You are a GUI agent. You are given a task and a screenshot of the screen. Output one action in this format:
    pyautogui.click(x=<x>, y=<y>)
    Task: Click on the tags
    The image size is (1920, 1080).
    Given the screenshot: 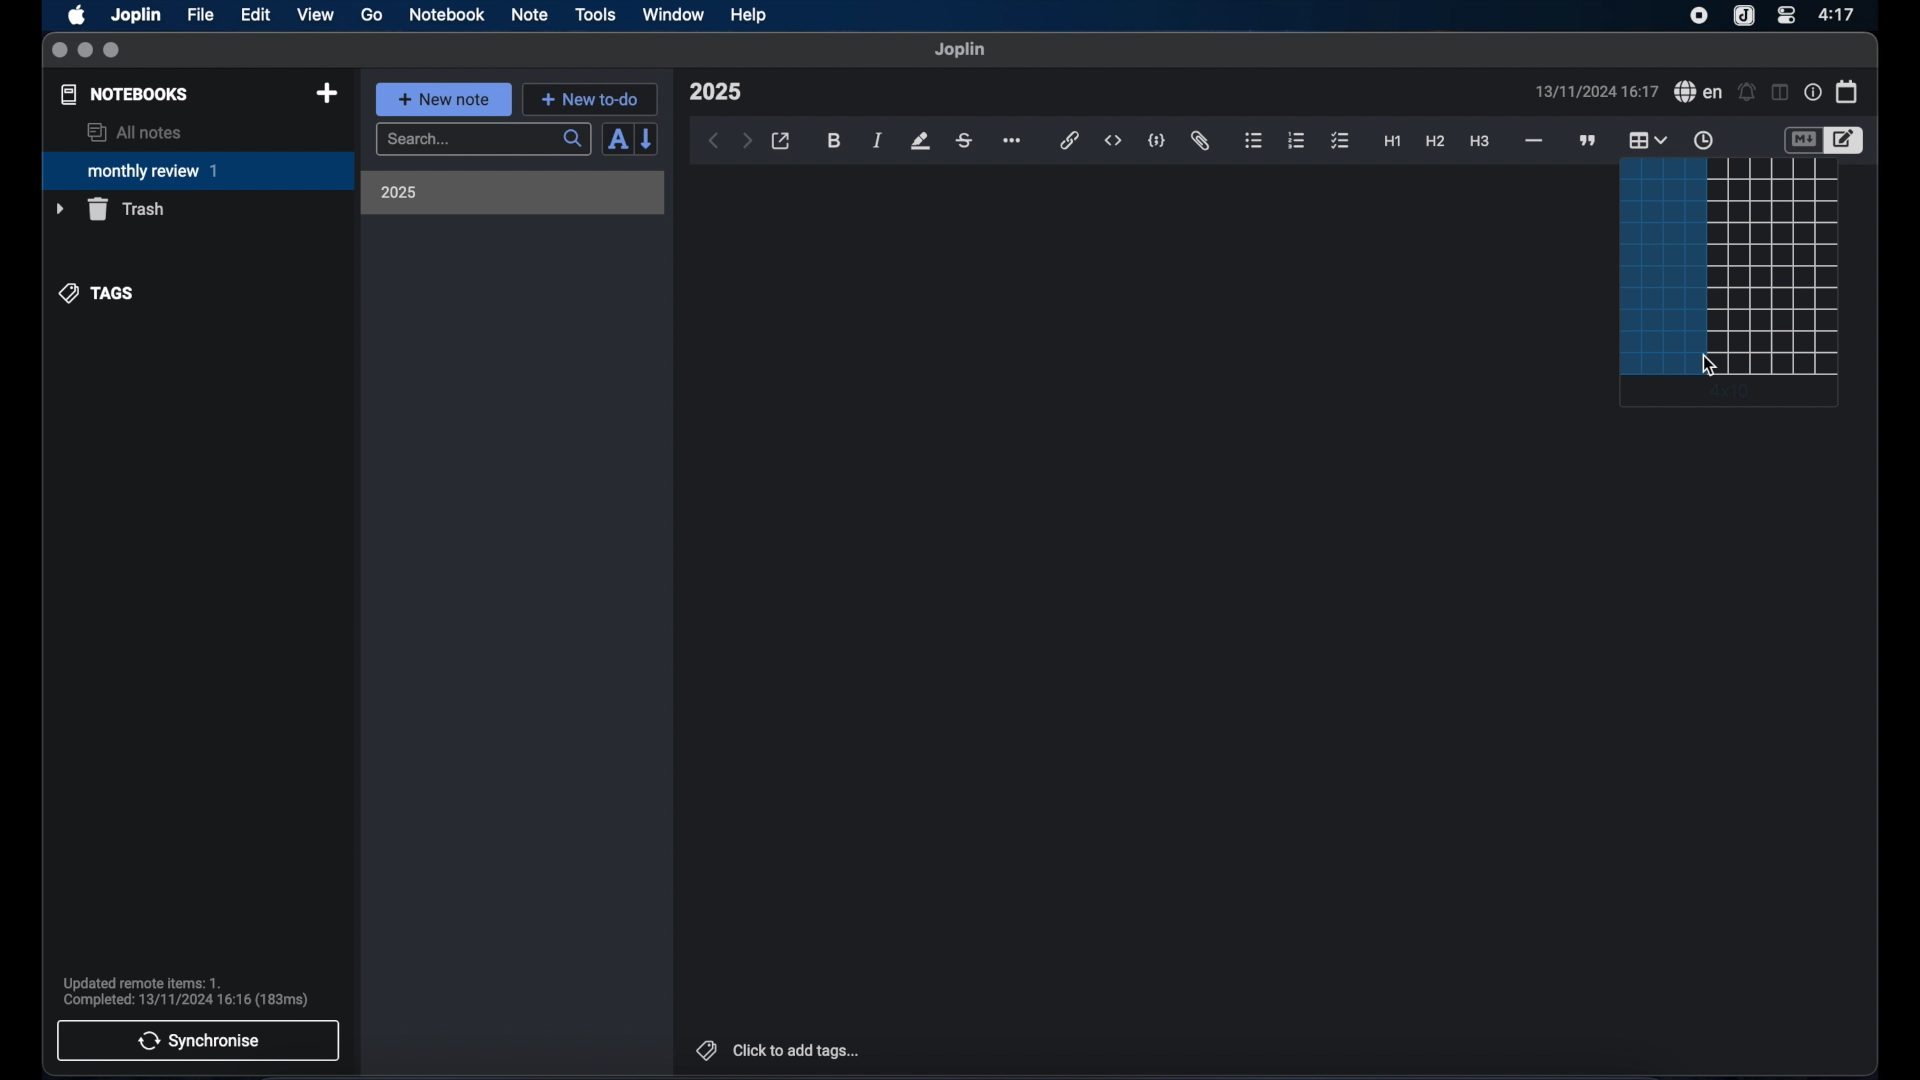 What is the action you would take?
    pyautogui.click(x=98, y=293)
    